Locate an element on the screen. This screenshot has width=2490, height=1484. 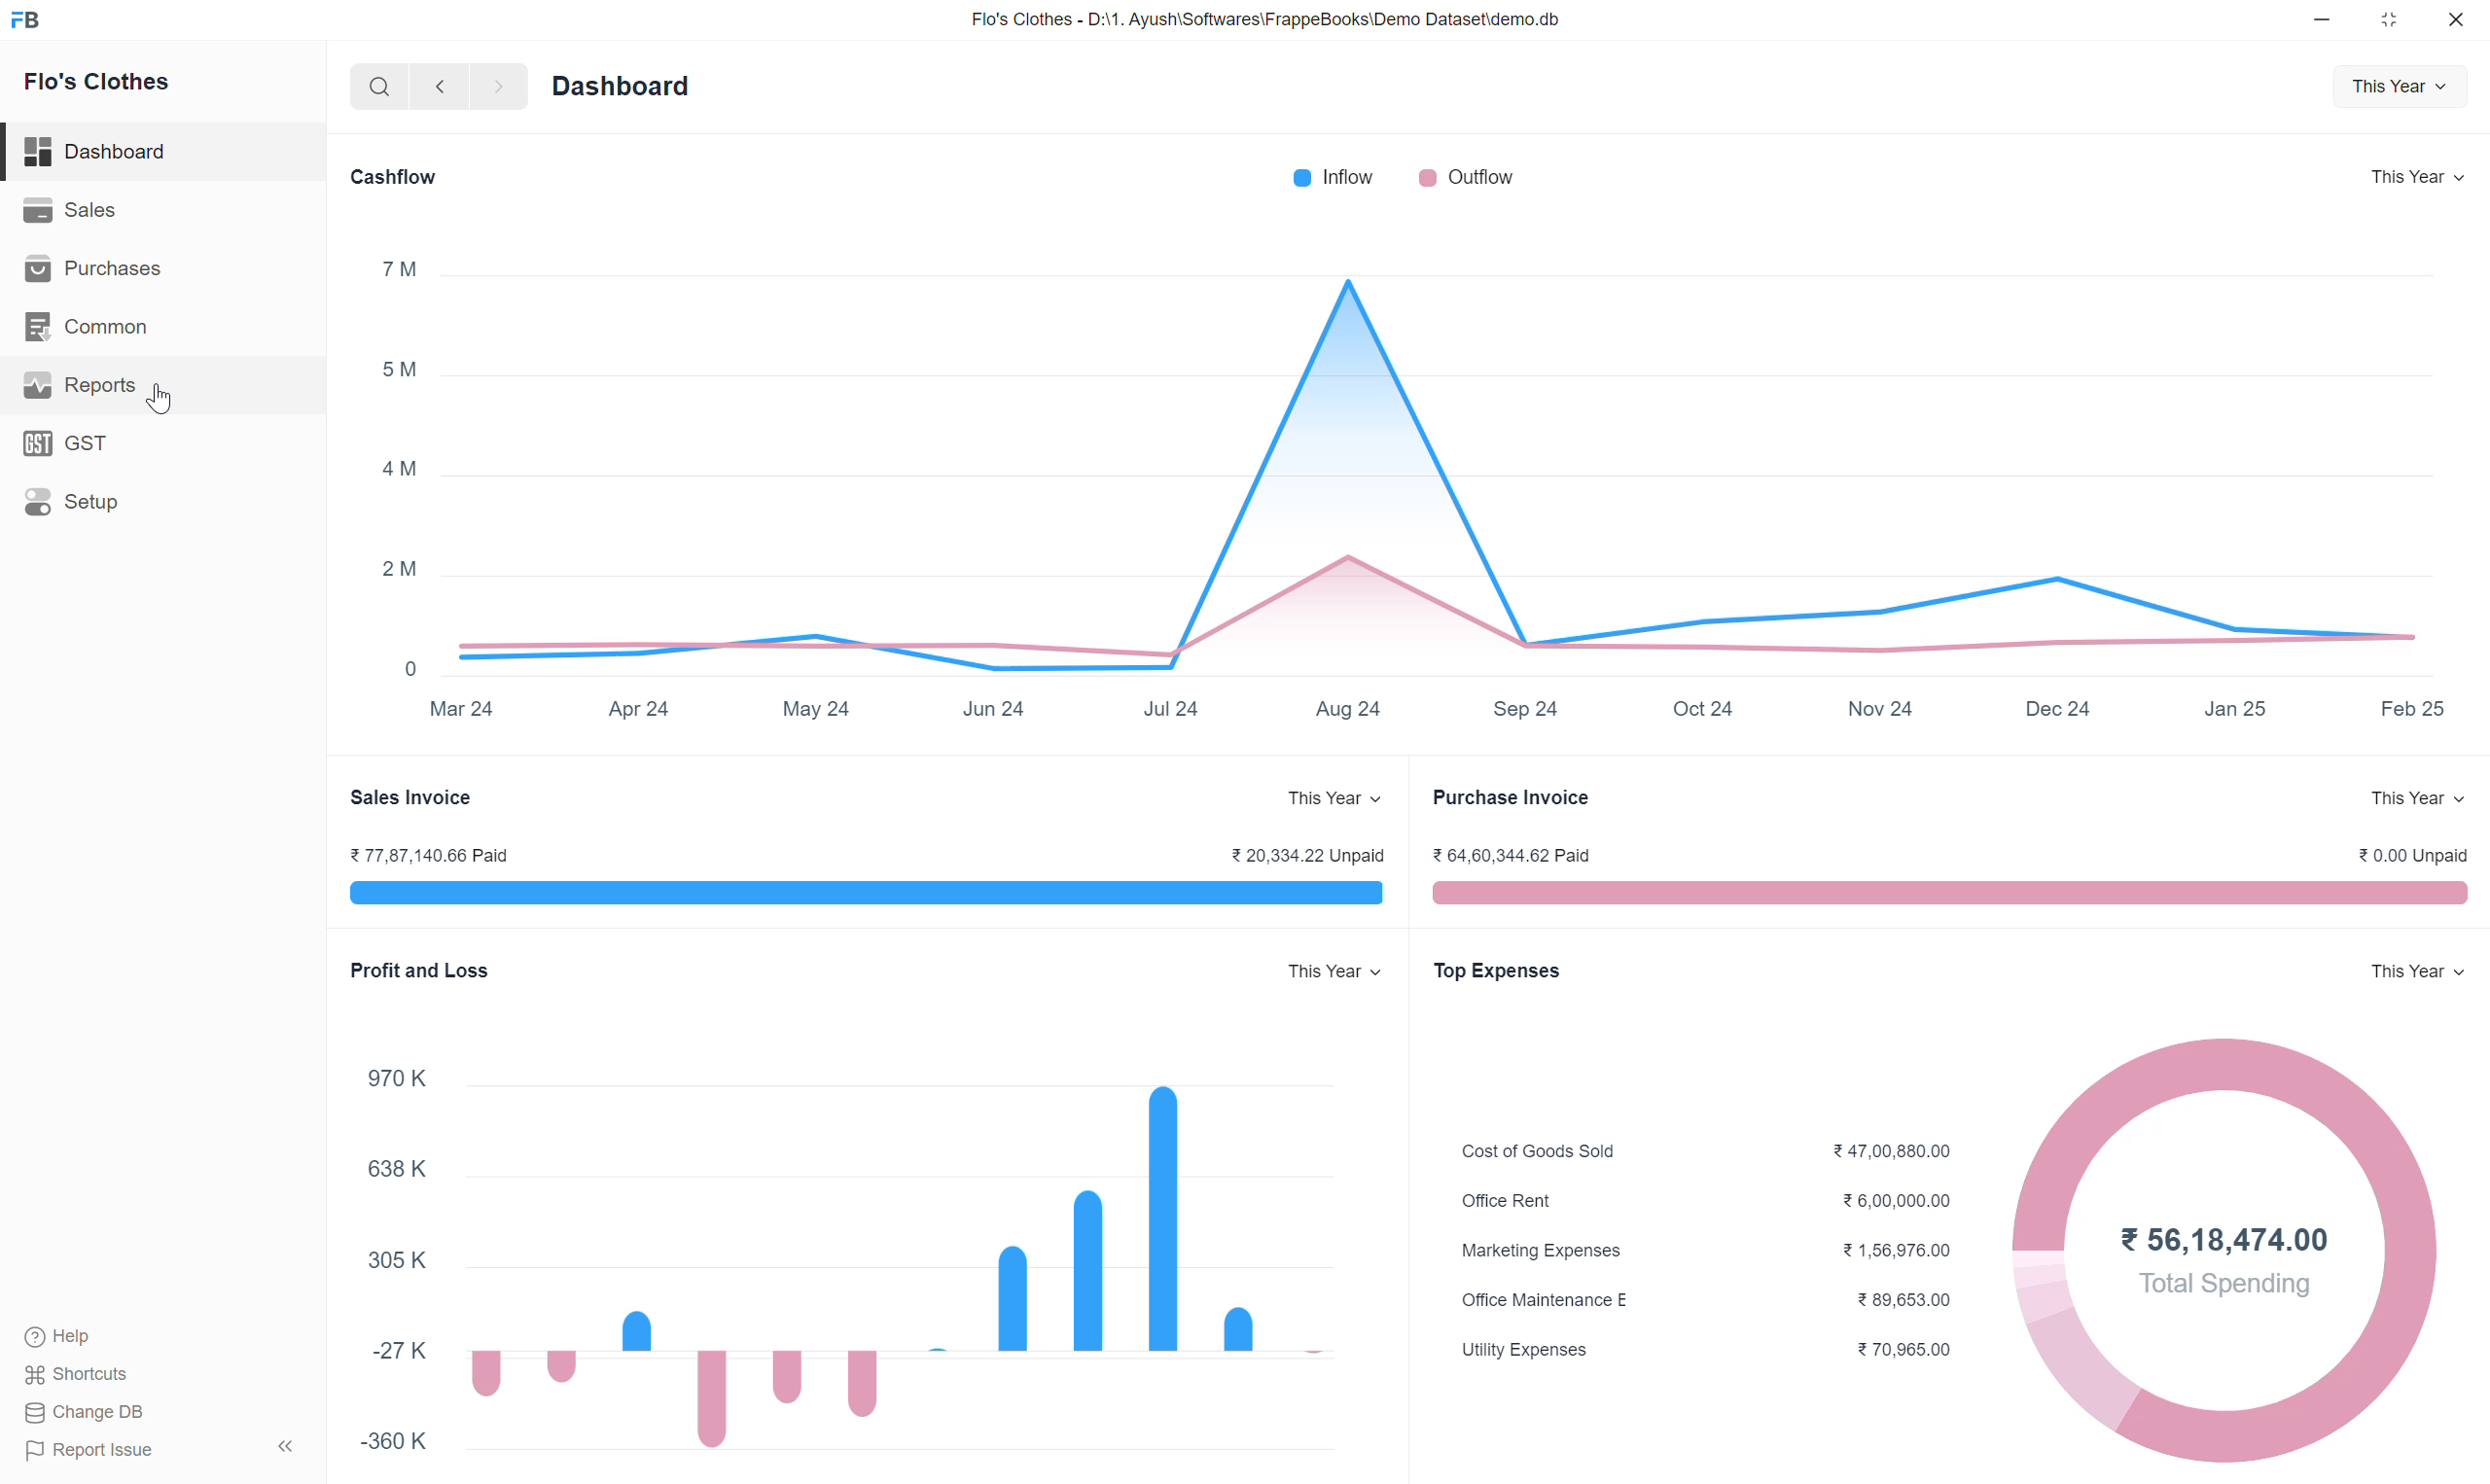
638 K is located at coordinates (395, 1164).